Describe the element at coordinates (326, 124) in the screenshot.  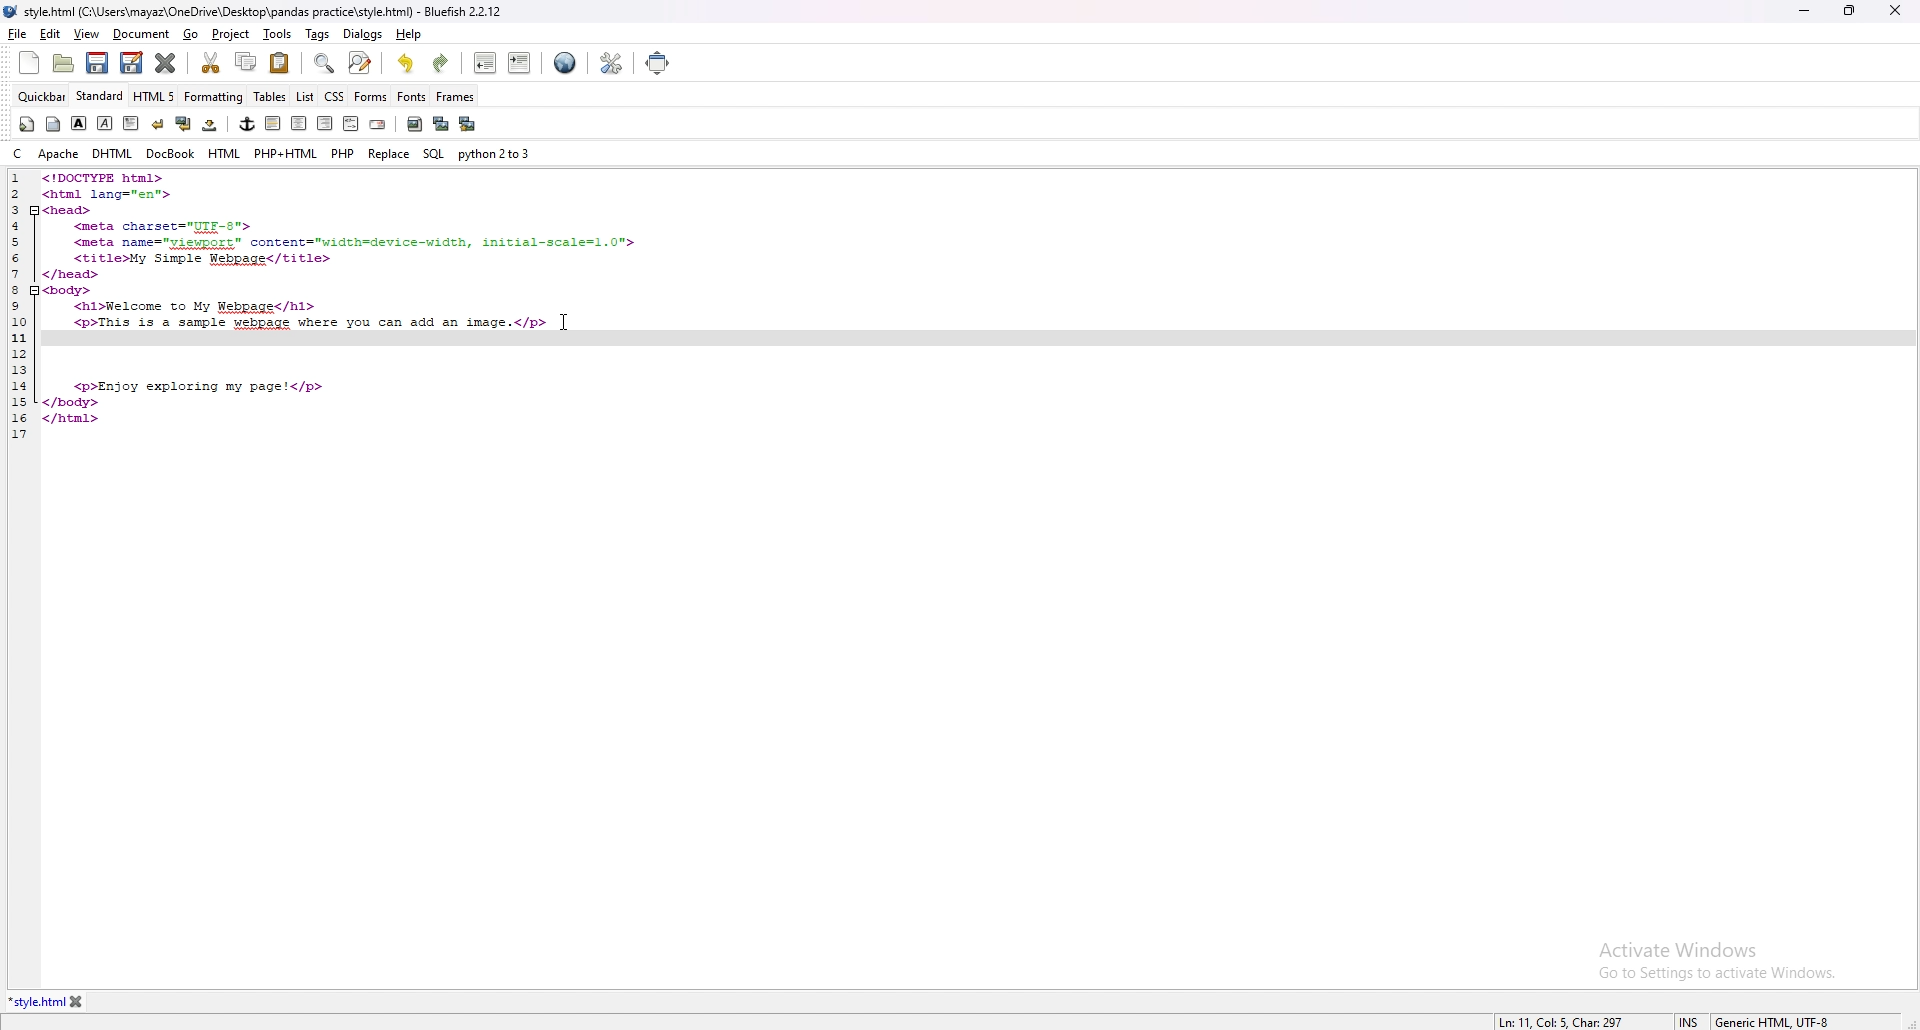
I see `right justify` at that location.